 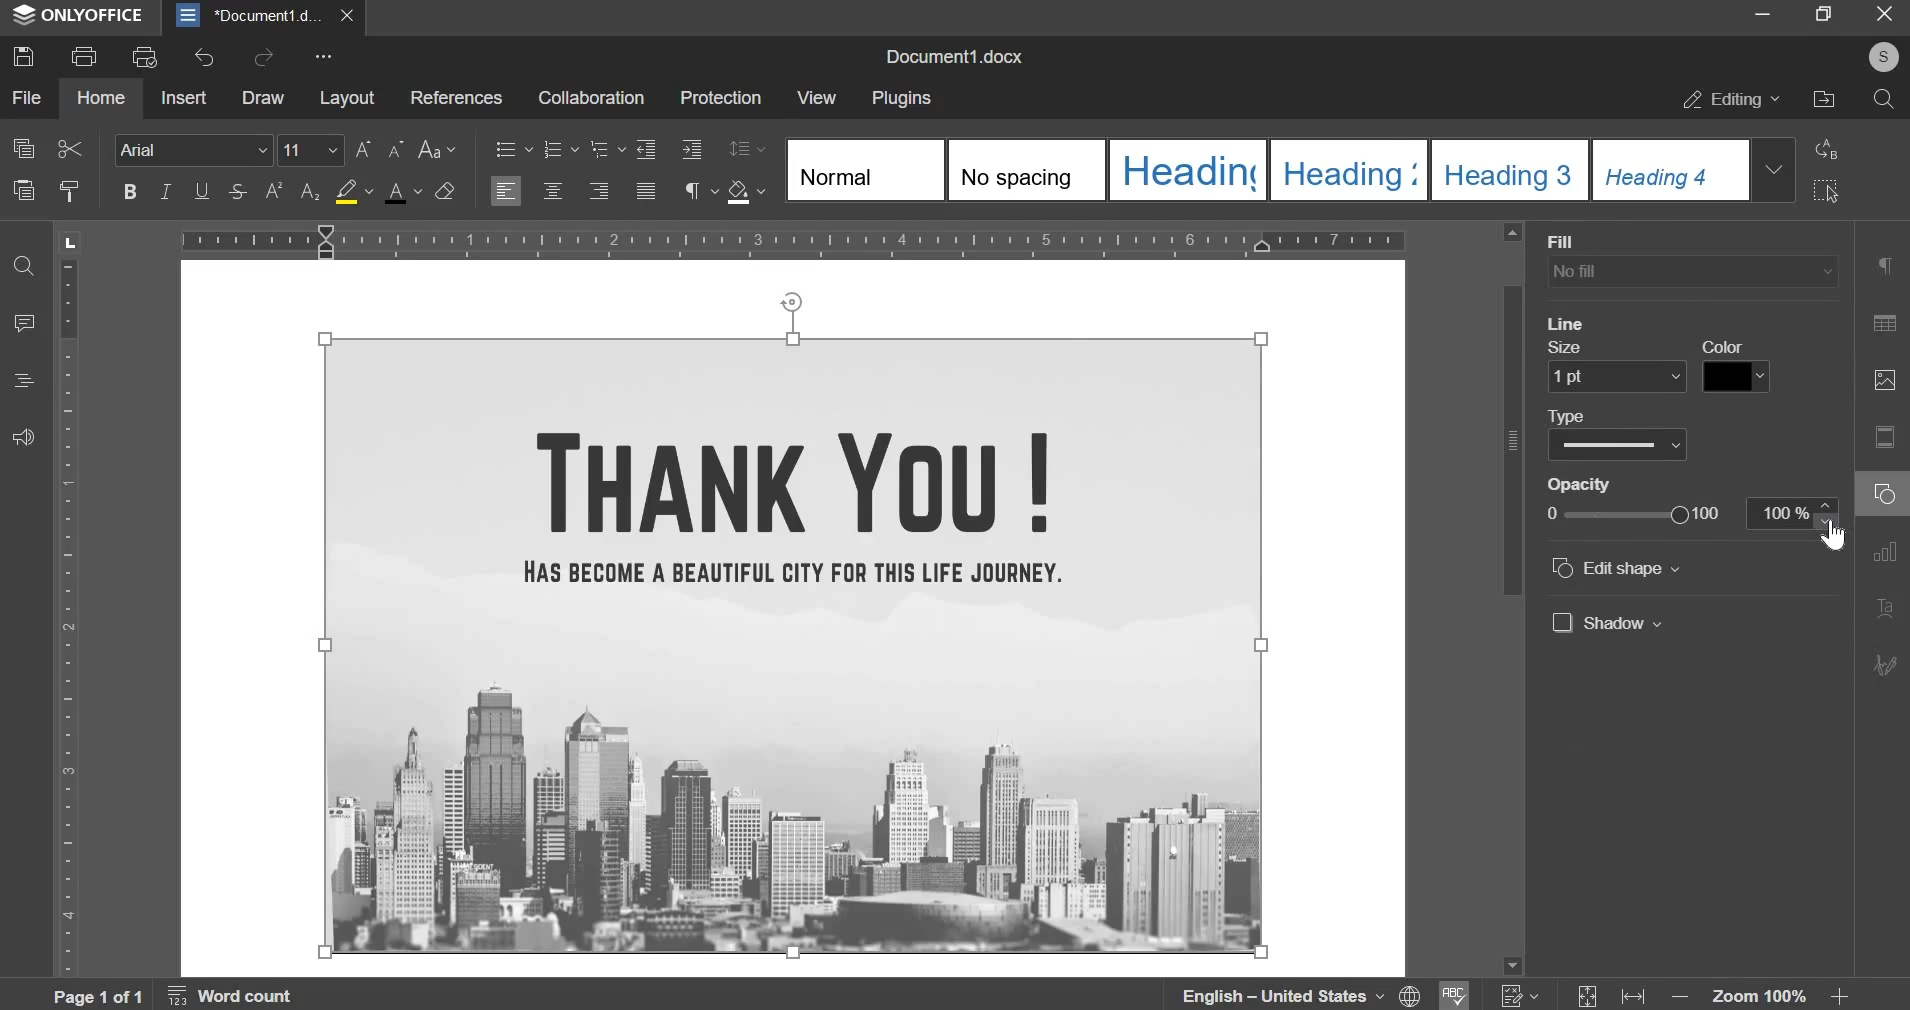 I want to click on zoom & fit, so click(x=1711, y=992).